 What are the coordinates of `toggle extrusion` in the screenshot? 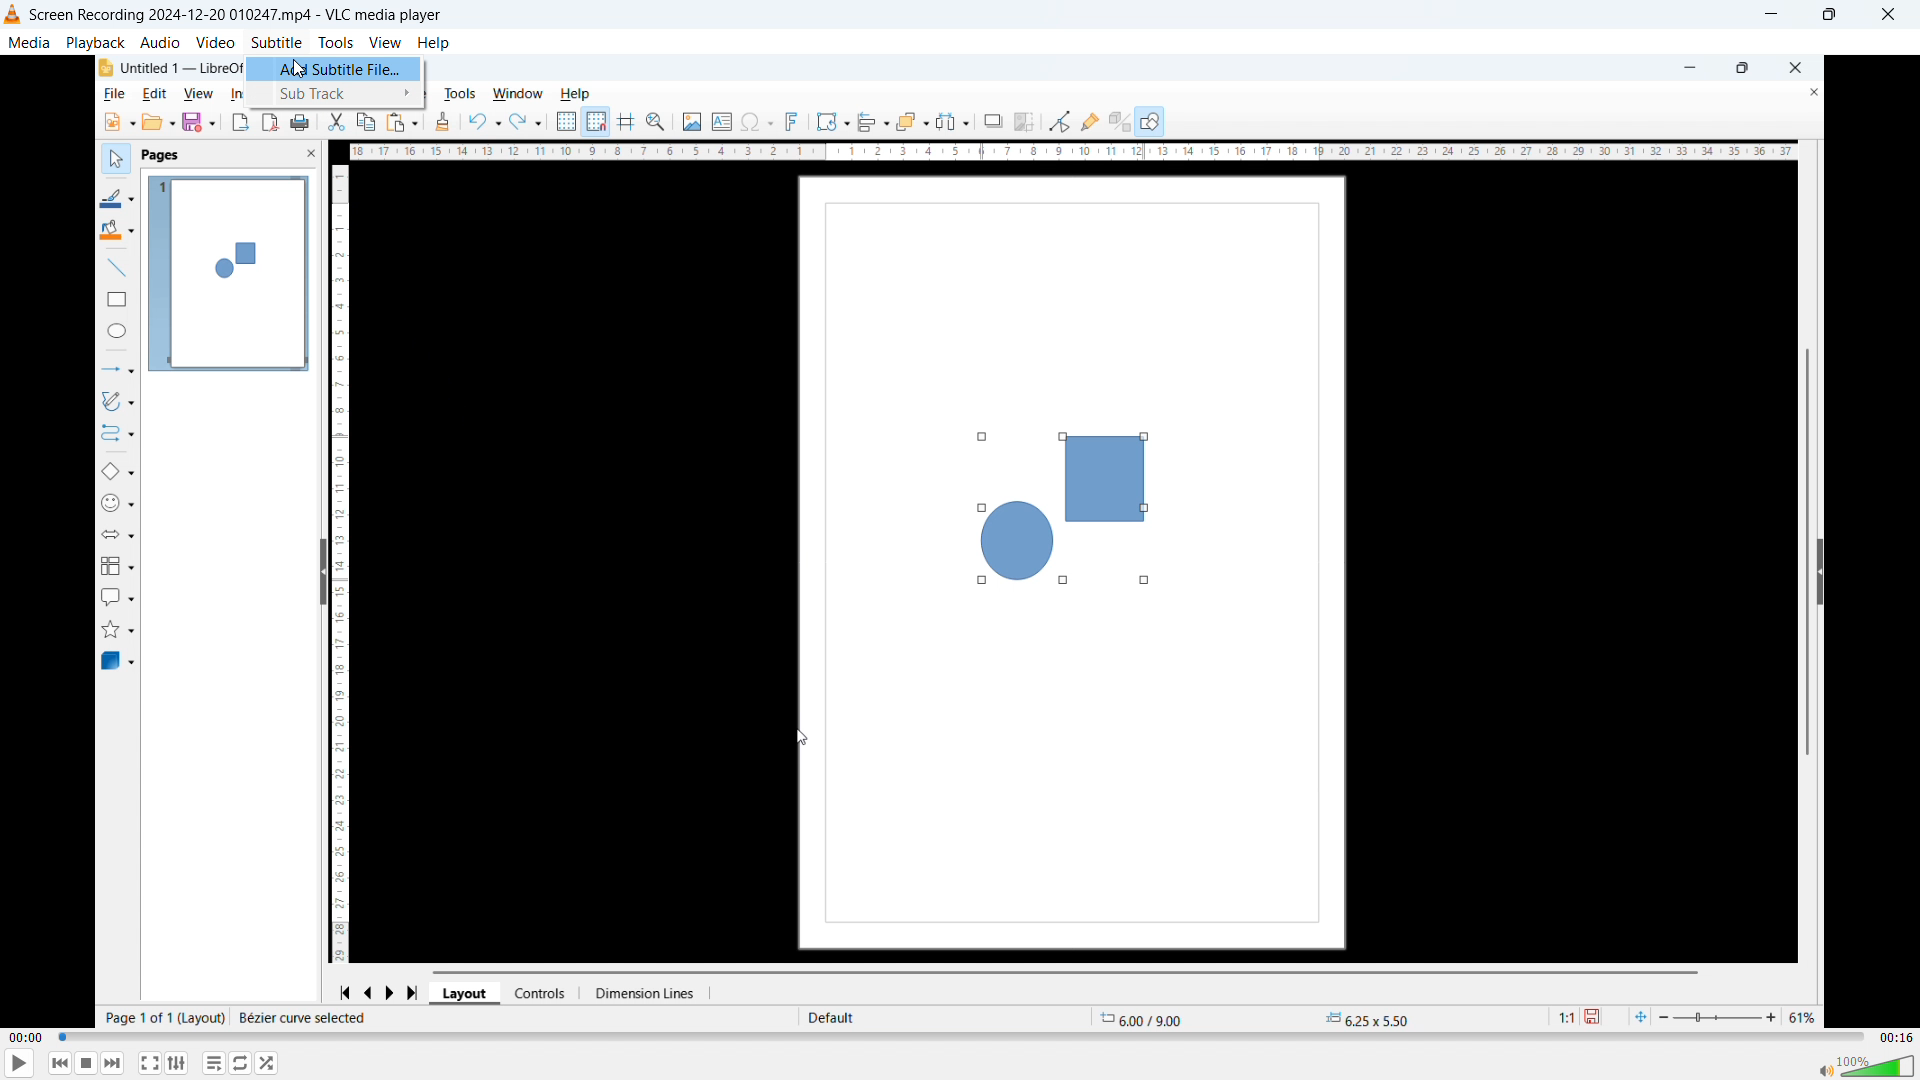 It's located at (1119, 123).